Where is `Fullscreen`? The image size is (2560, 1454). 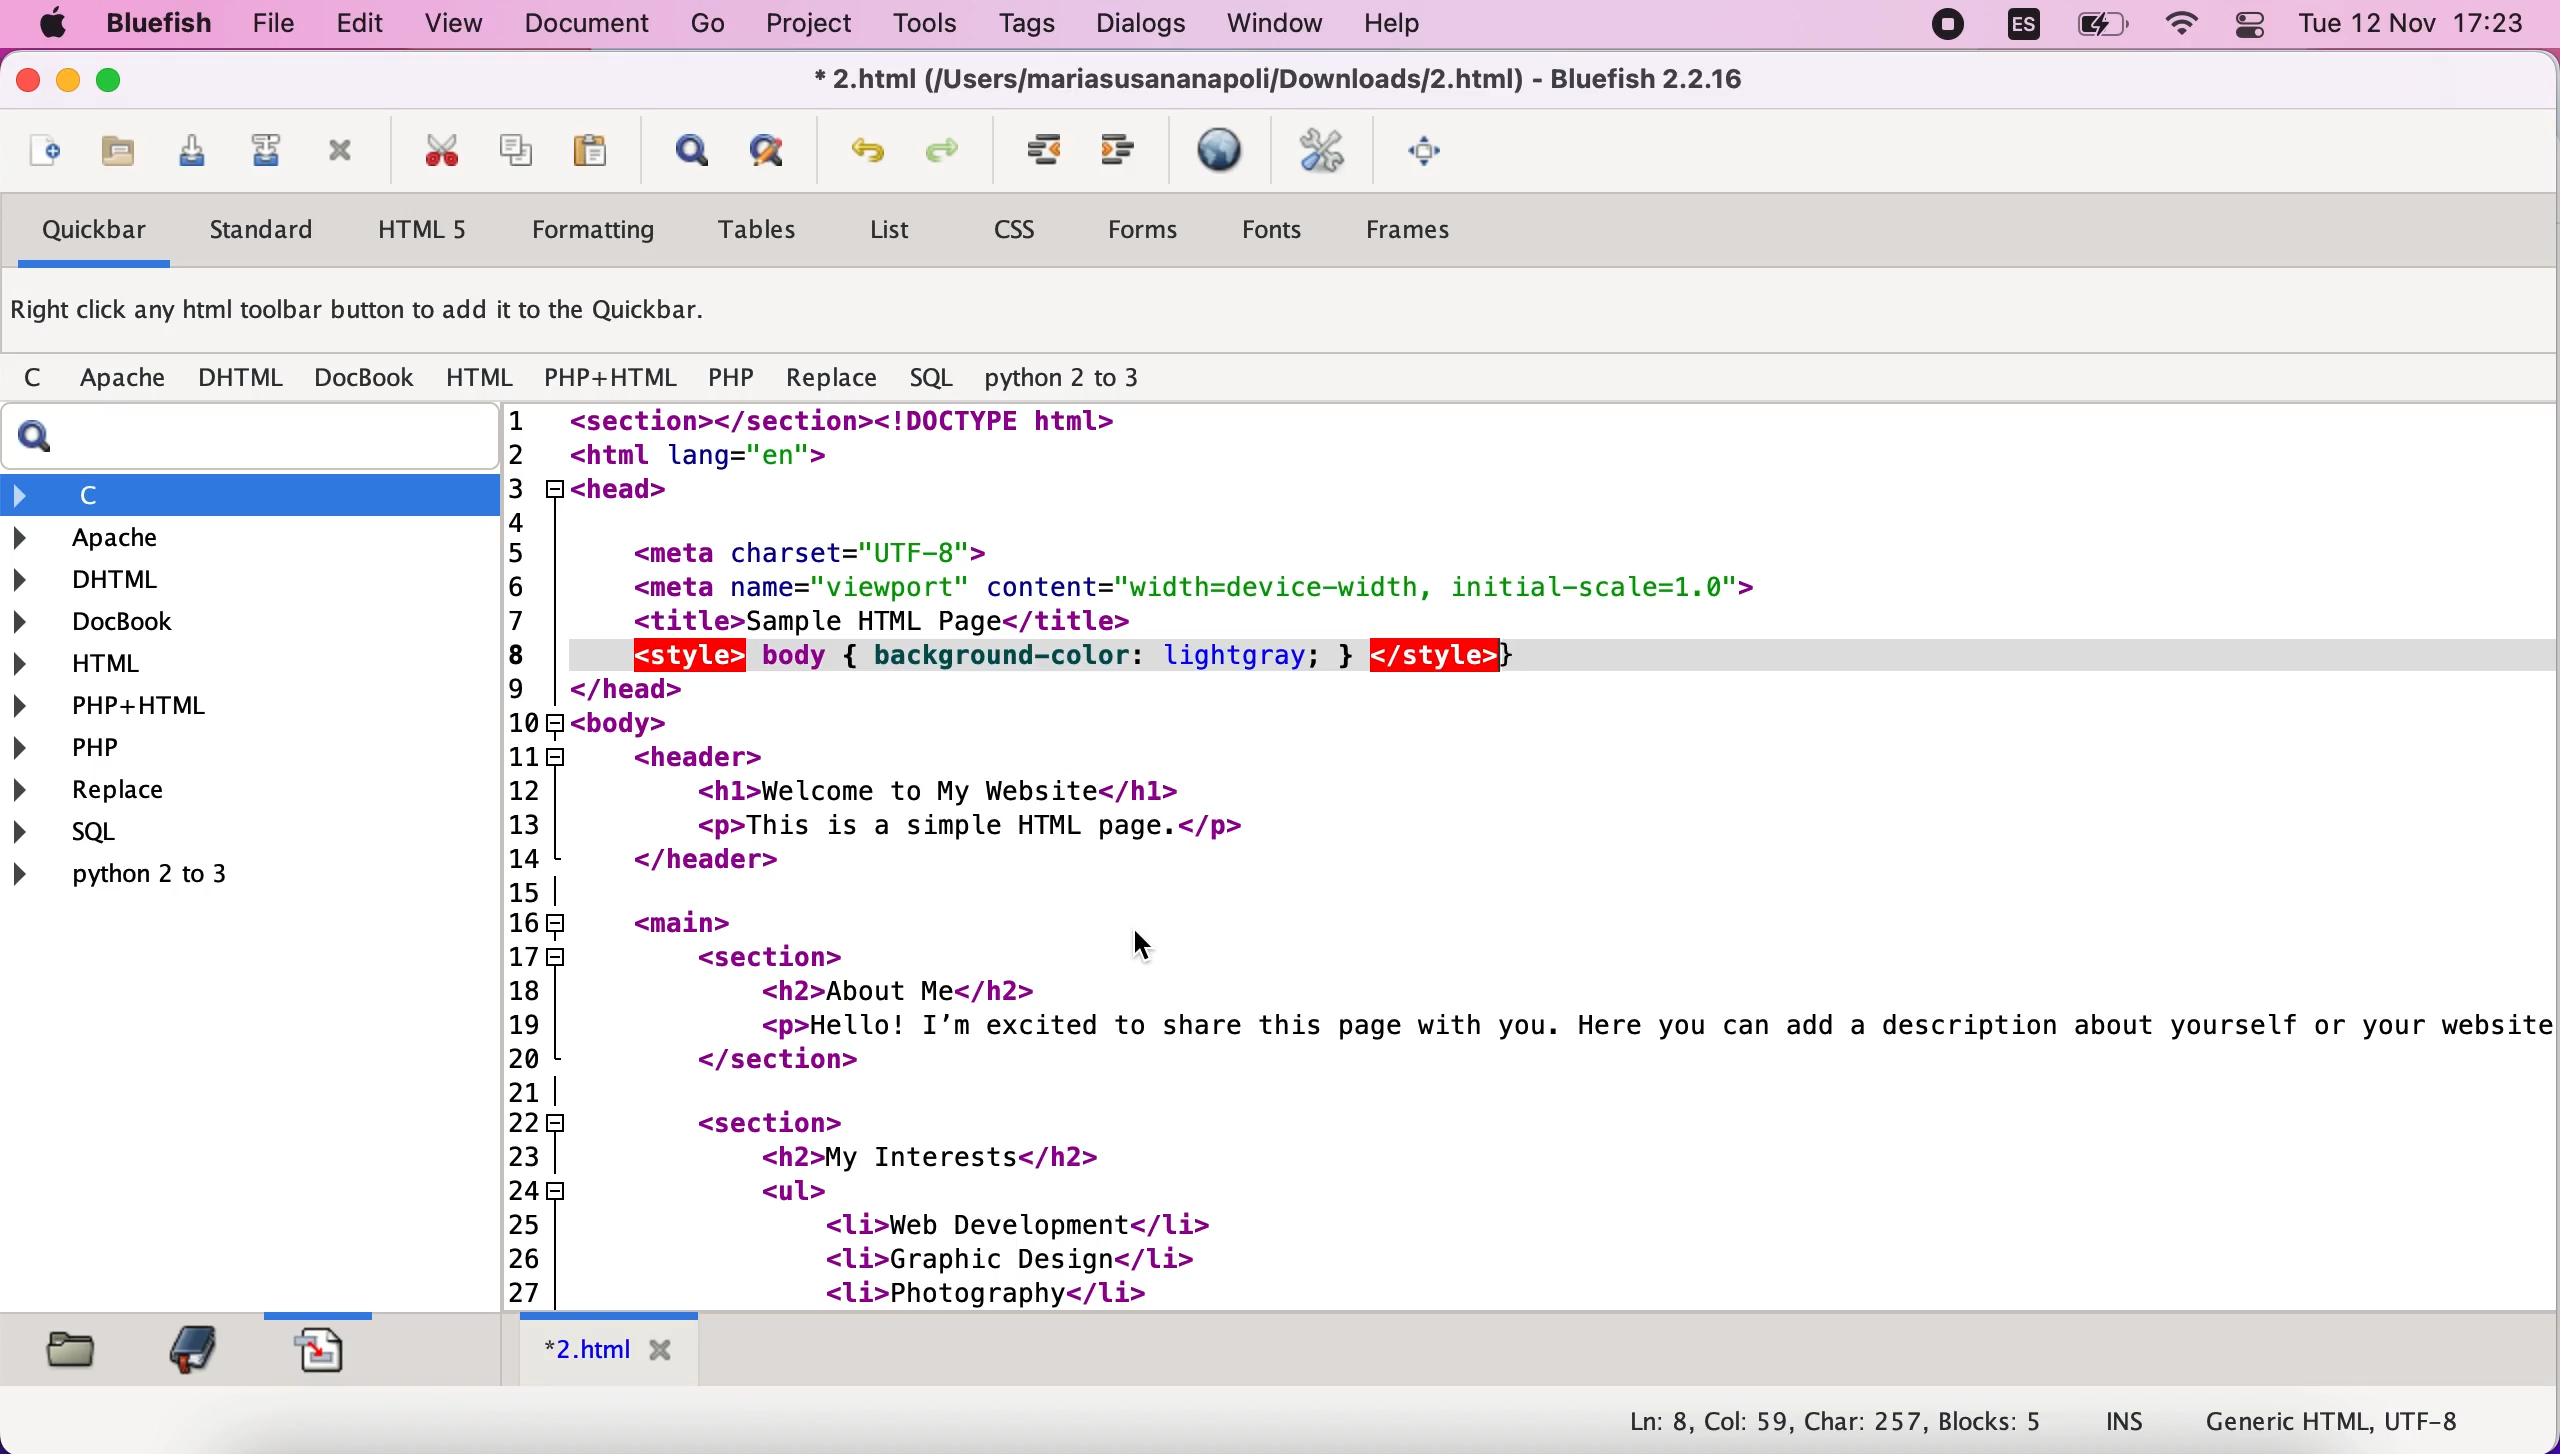 Fullscreen is located at coordinates (1437, 153).